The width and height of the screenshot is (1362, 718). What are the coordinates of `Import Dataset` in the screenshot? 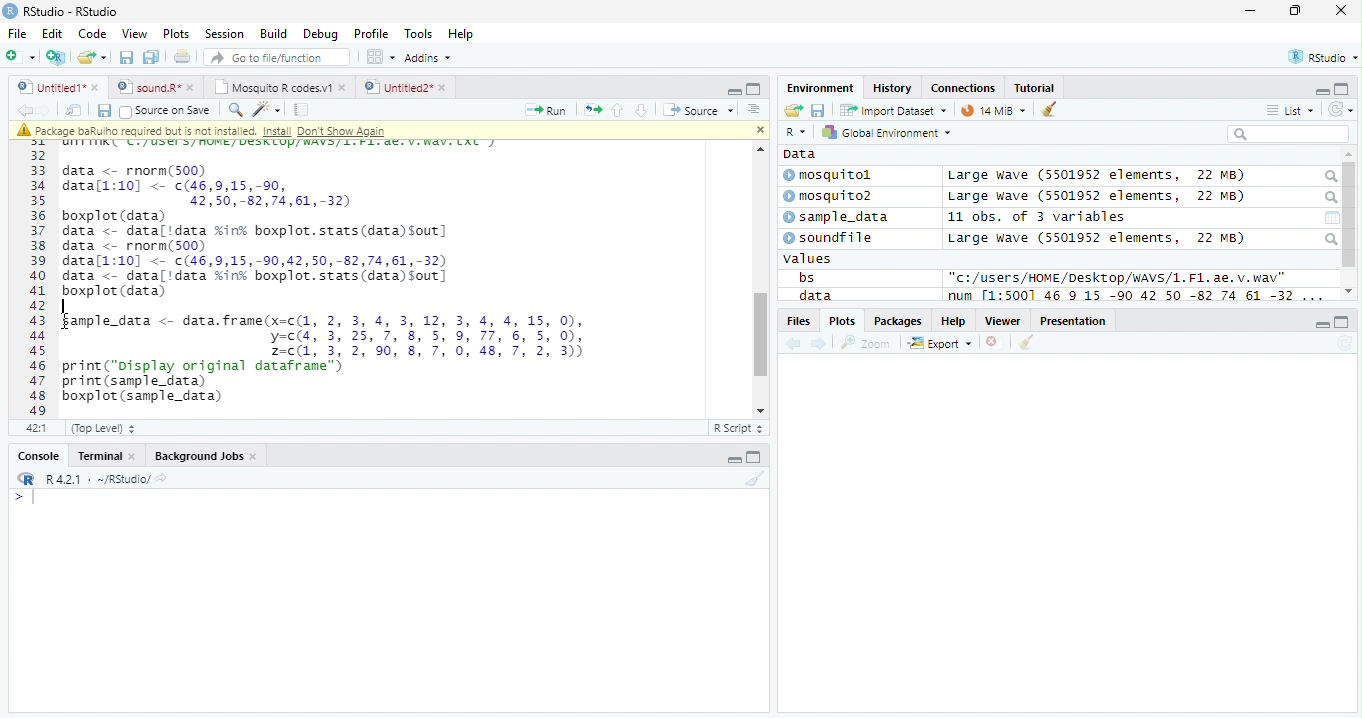 It's located at (893, 111).